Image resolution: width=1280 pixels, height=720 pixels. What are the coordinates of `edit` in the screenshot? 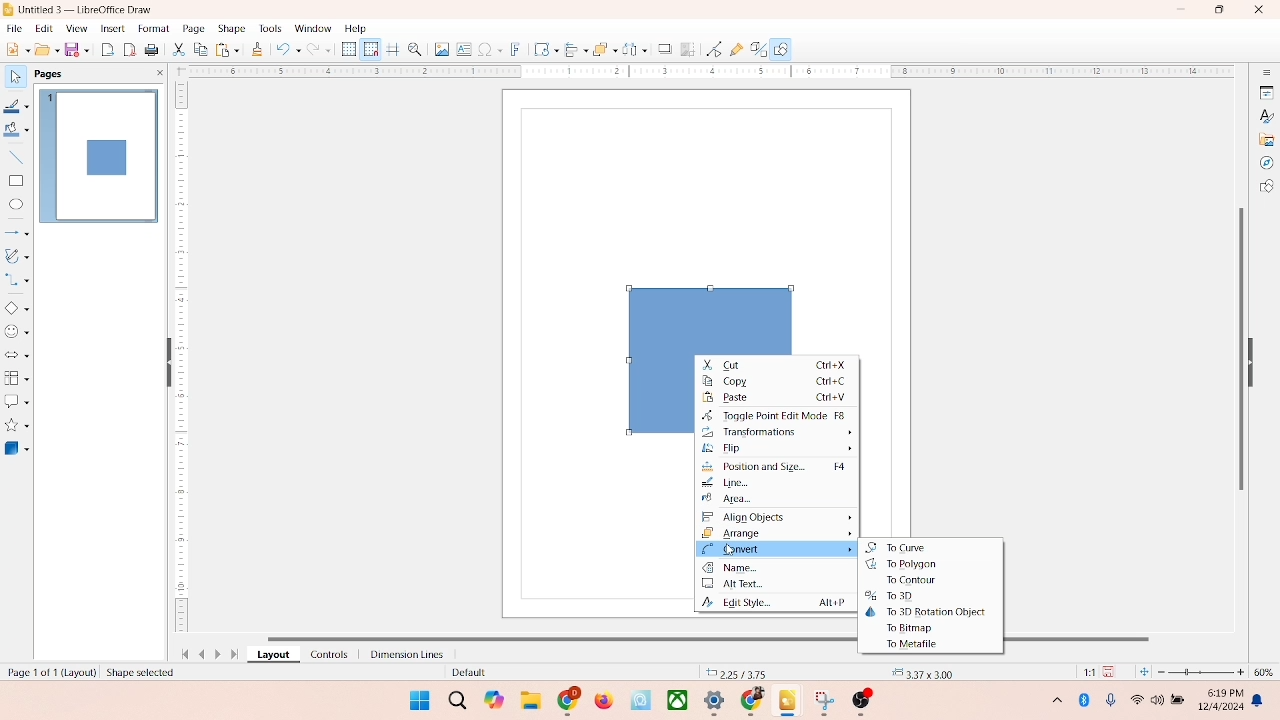 It's located at (42, 29).